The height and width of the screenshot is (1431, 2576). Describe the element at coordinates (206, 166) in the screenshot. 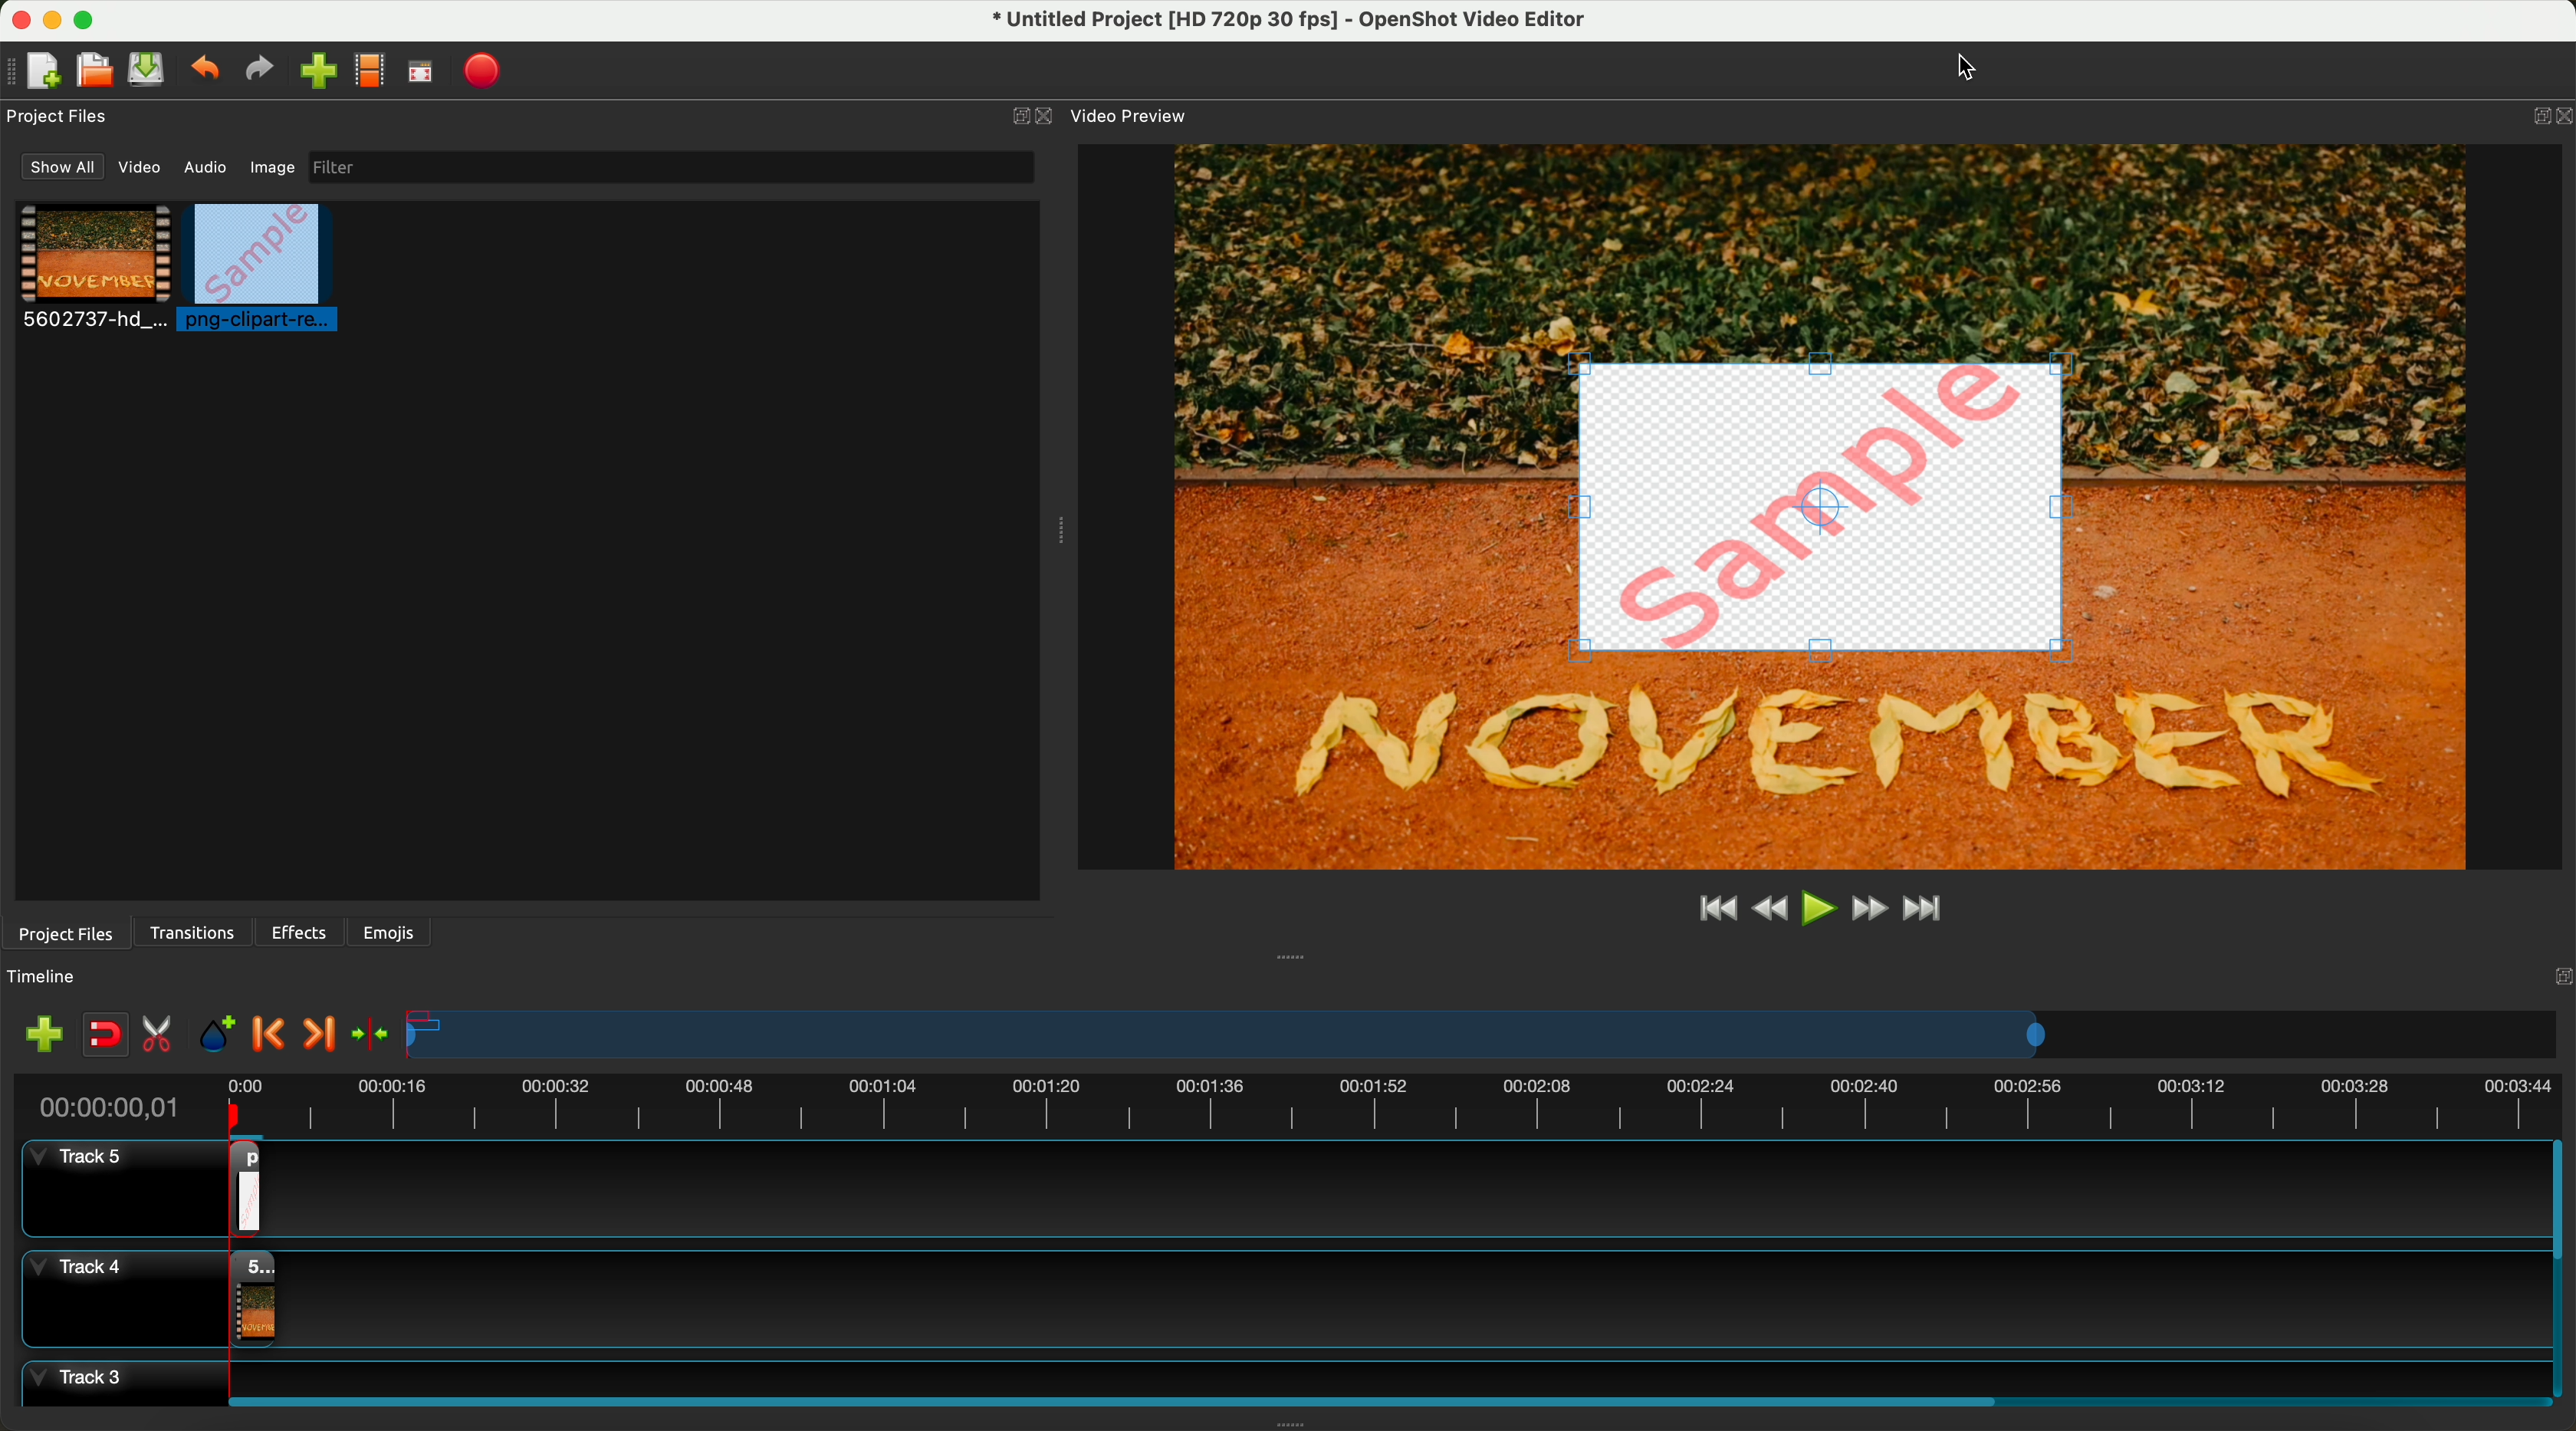

I see `audio` at that location.